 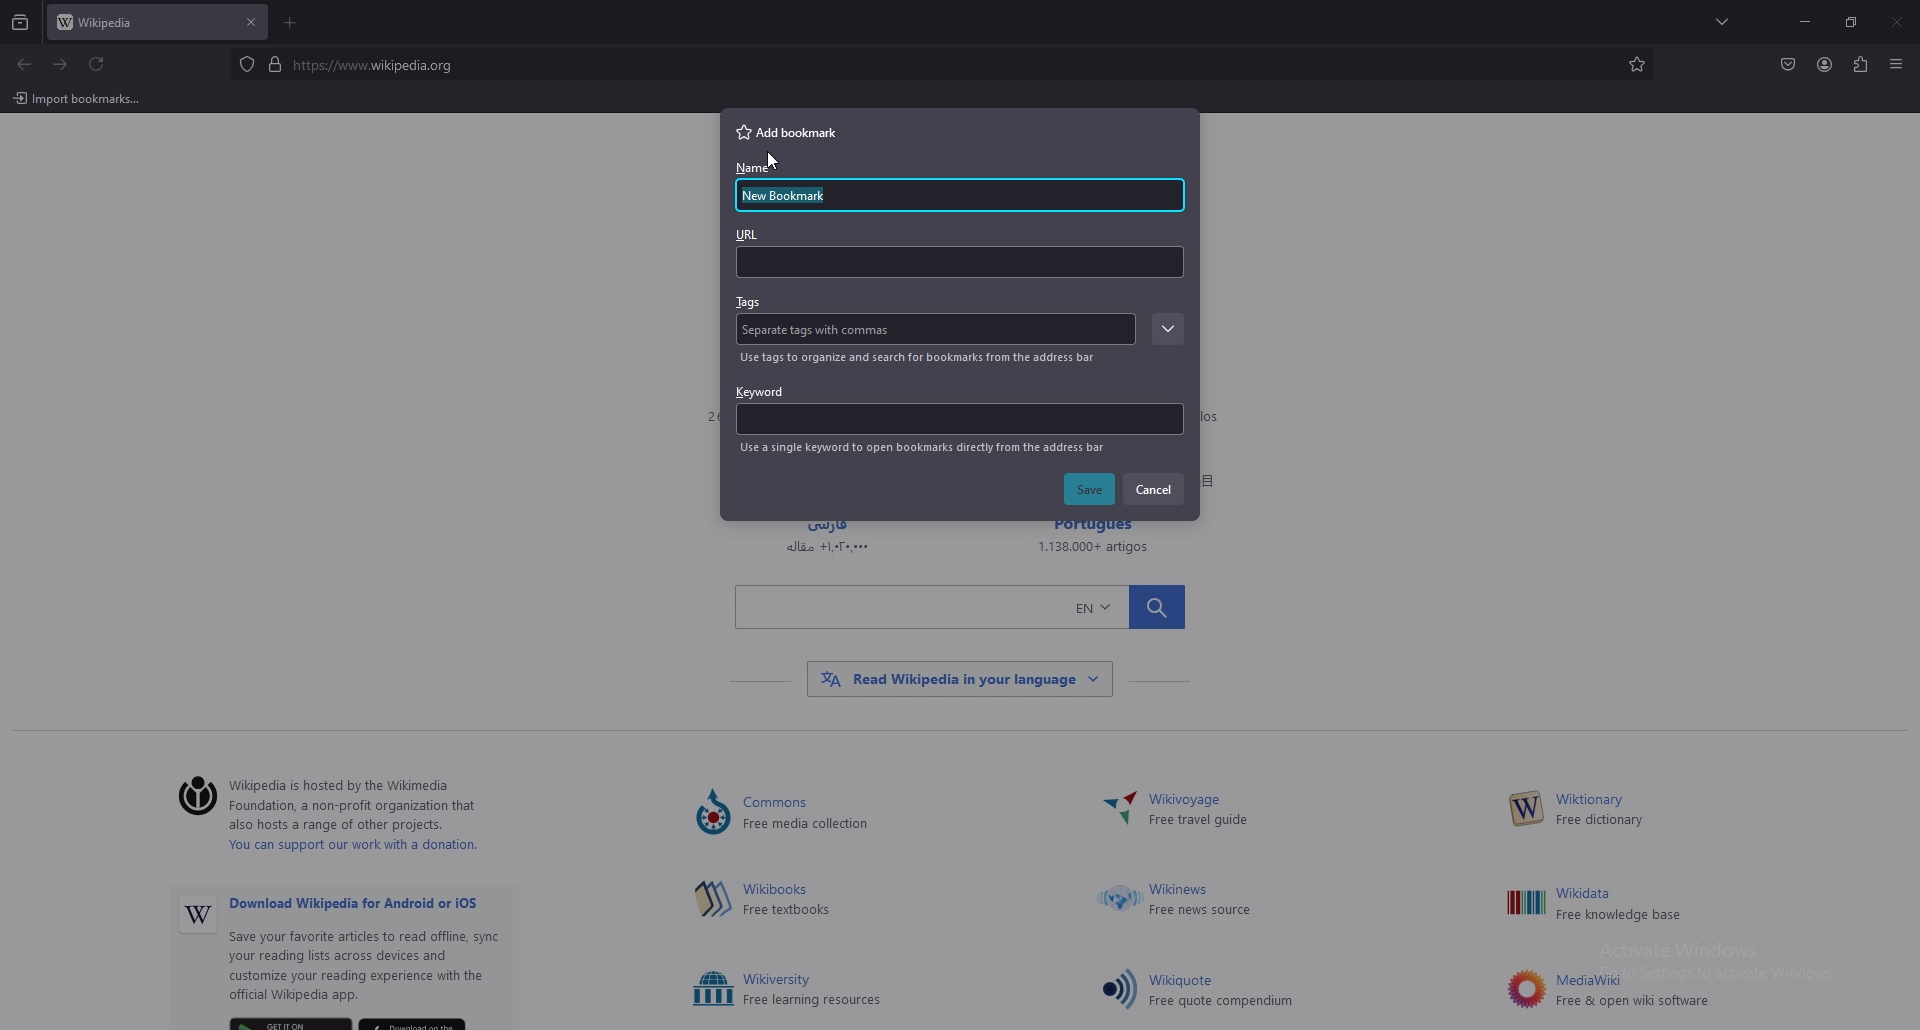 I want to click on backward, so click(x=24, y=66).